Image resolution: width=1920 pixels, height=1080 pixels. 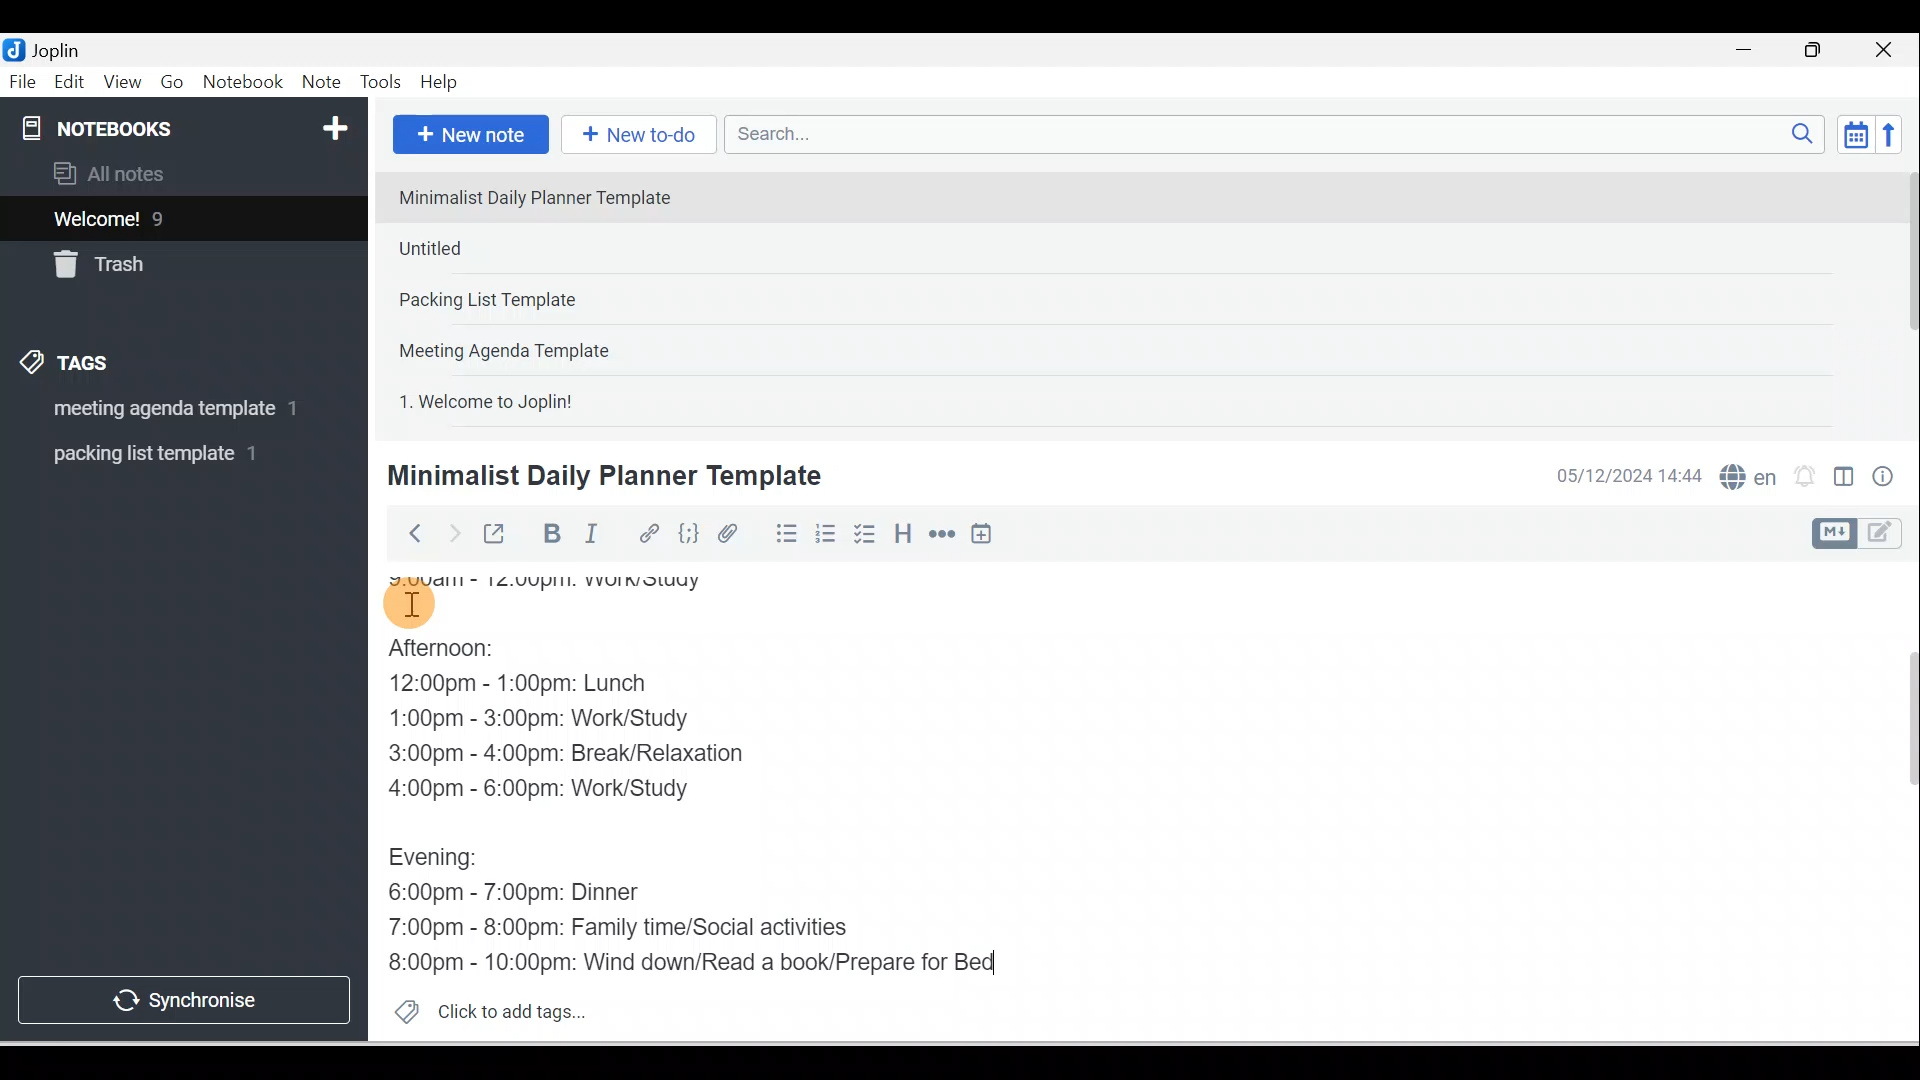 What do you see at coordinates (1885, 479) in the screenshot?
I see `Note properties` at bounding box center [1885, 479].